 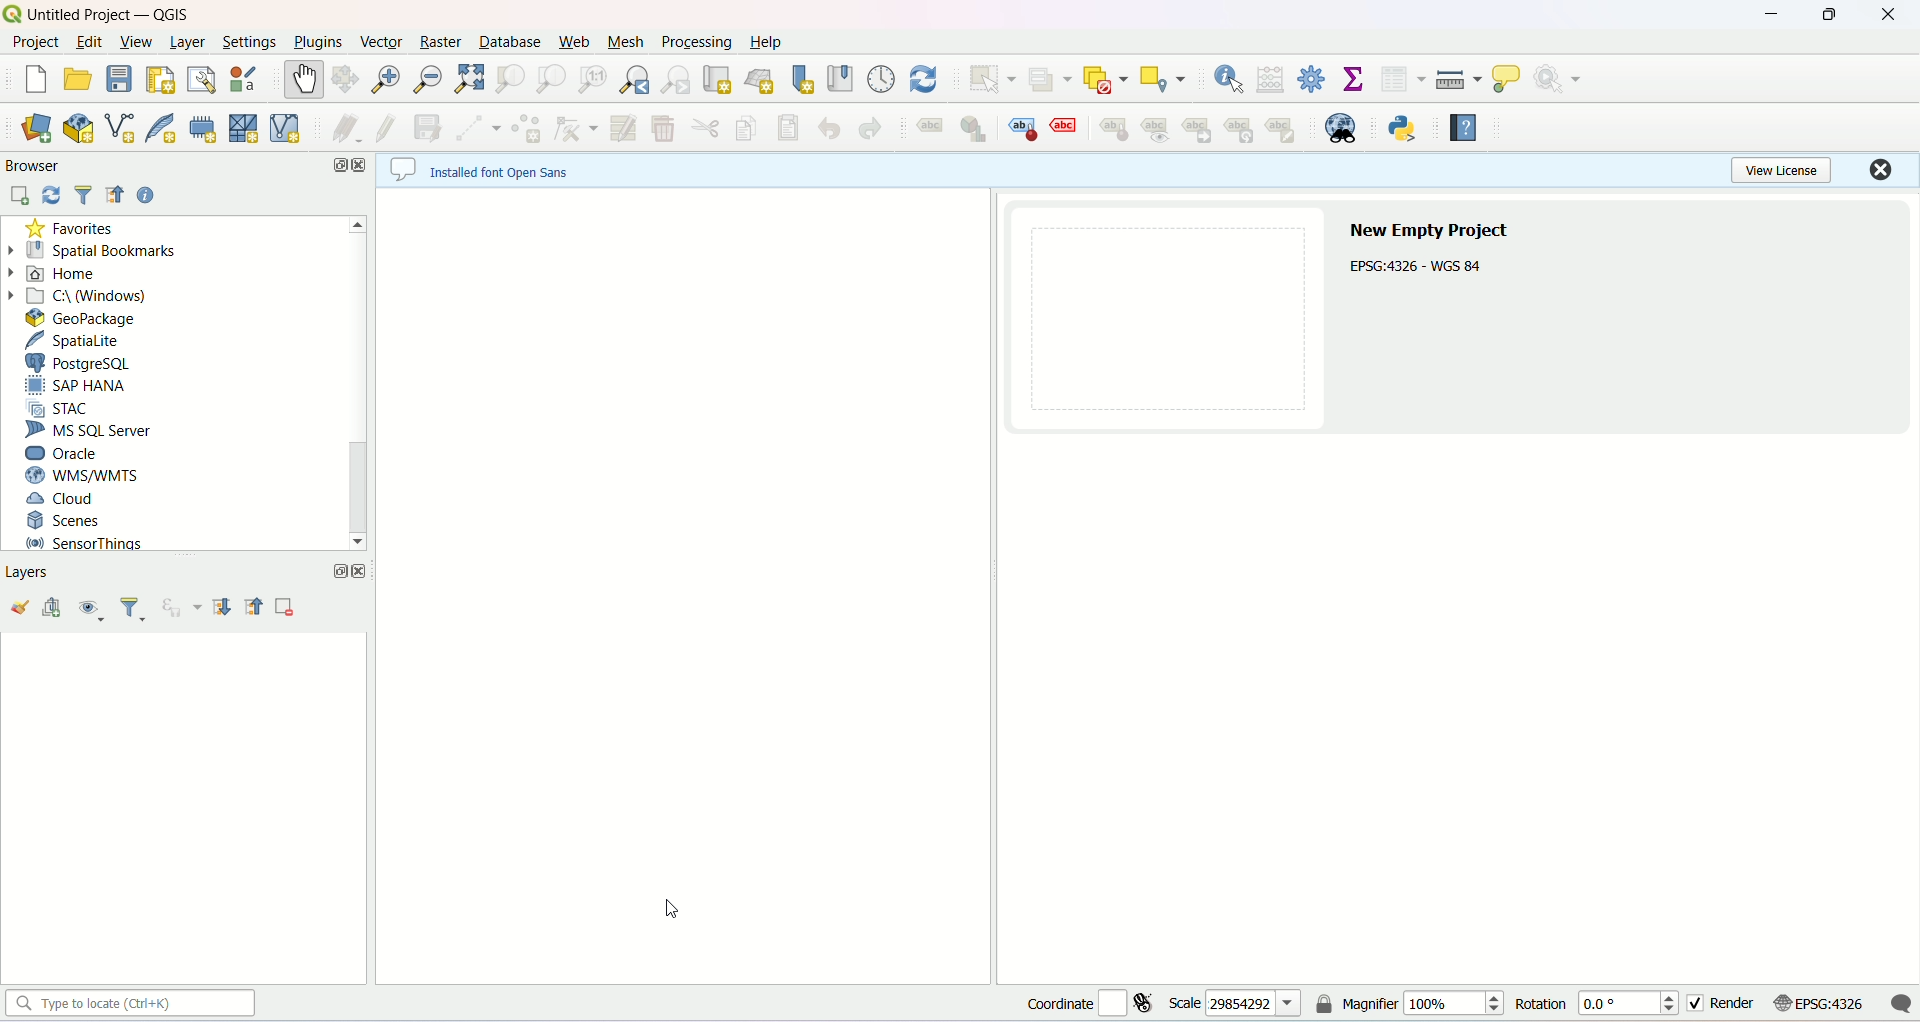 What do you see at coordinates (53, 277) in the screenshot?
I see `home` at bounding box center [53, 277].